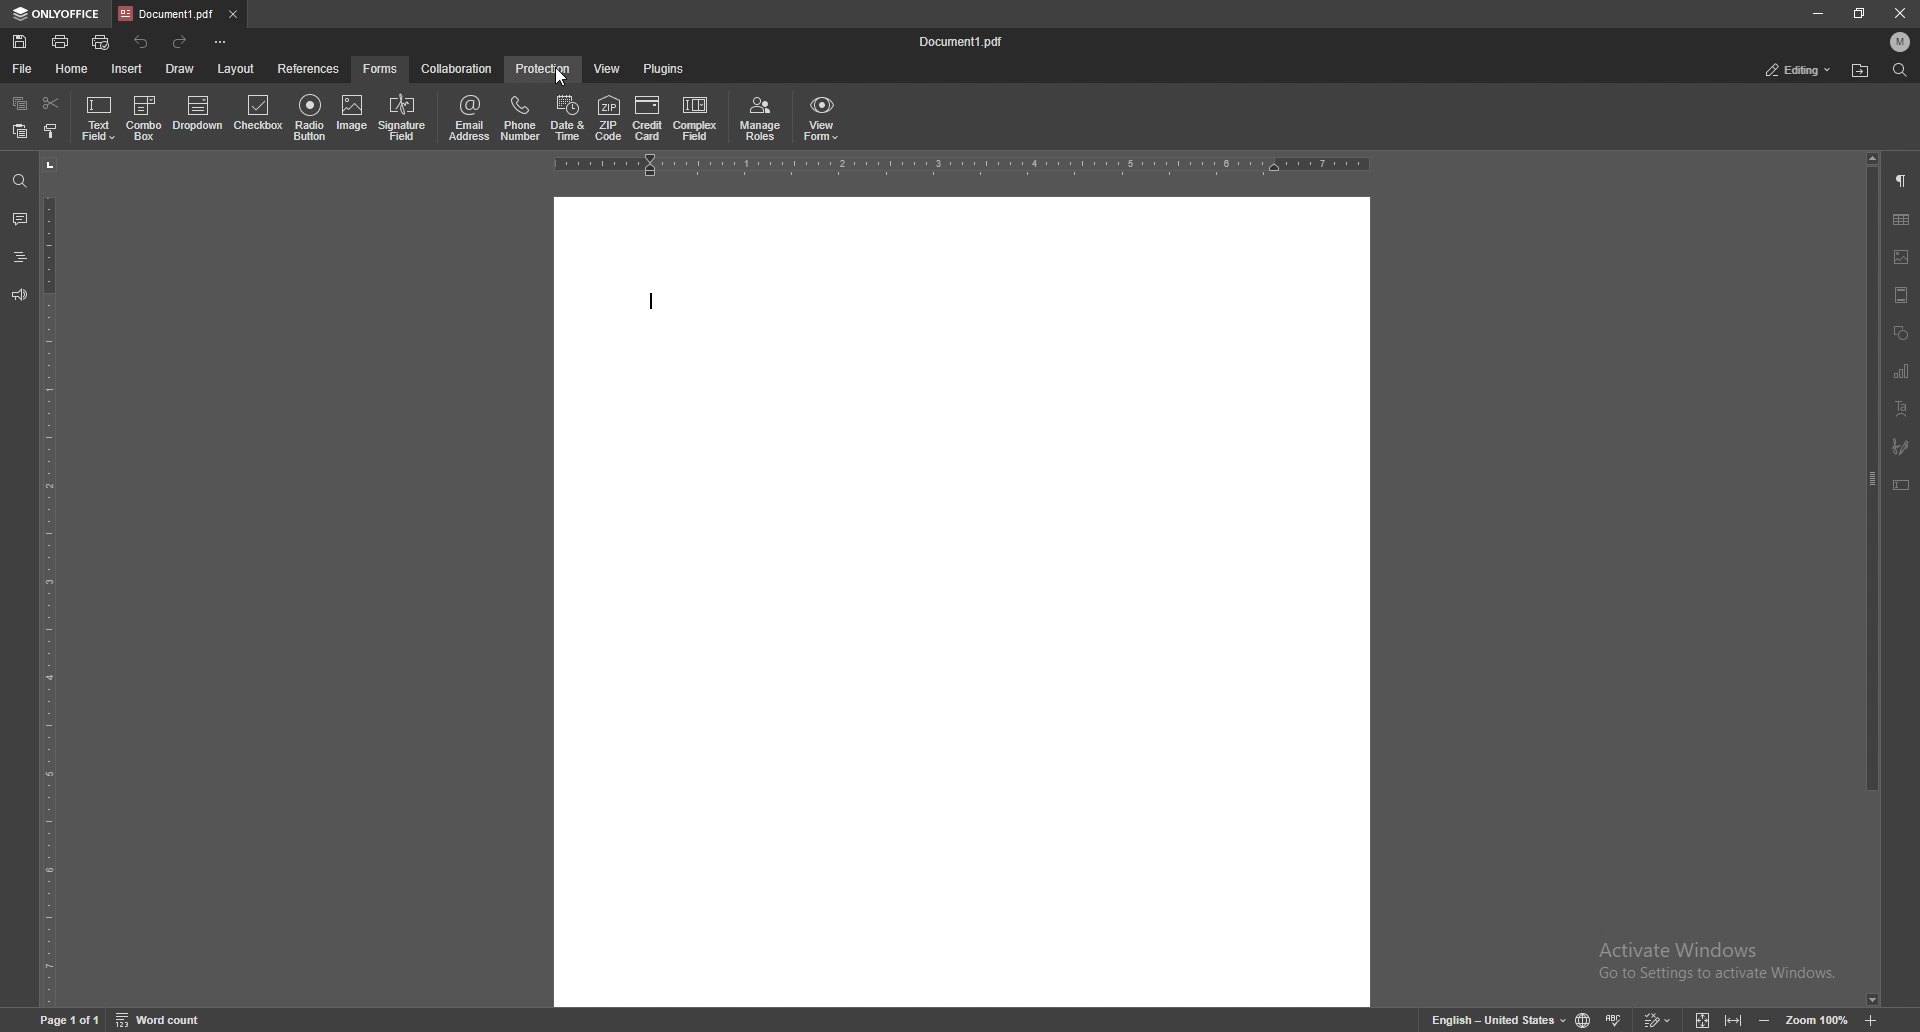 Image resolution: width=1920 pixels, height=1032 pixels. I want to click on paste, so click(20, 132).